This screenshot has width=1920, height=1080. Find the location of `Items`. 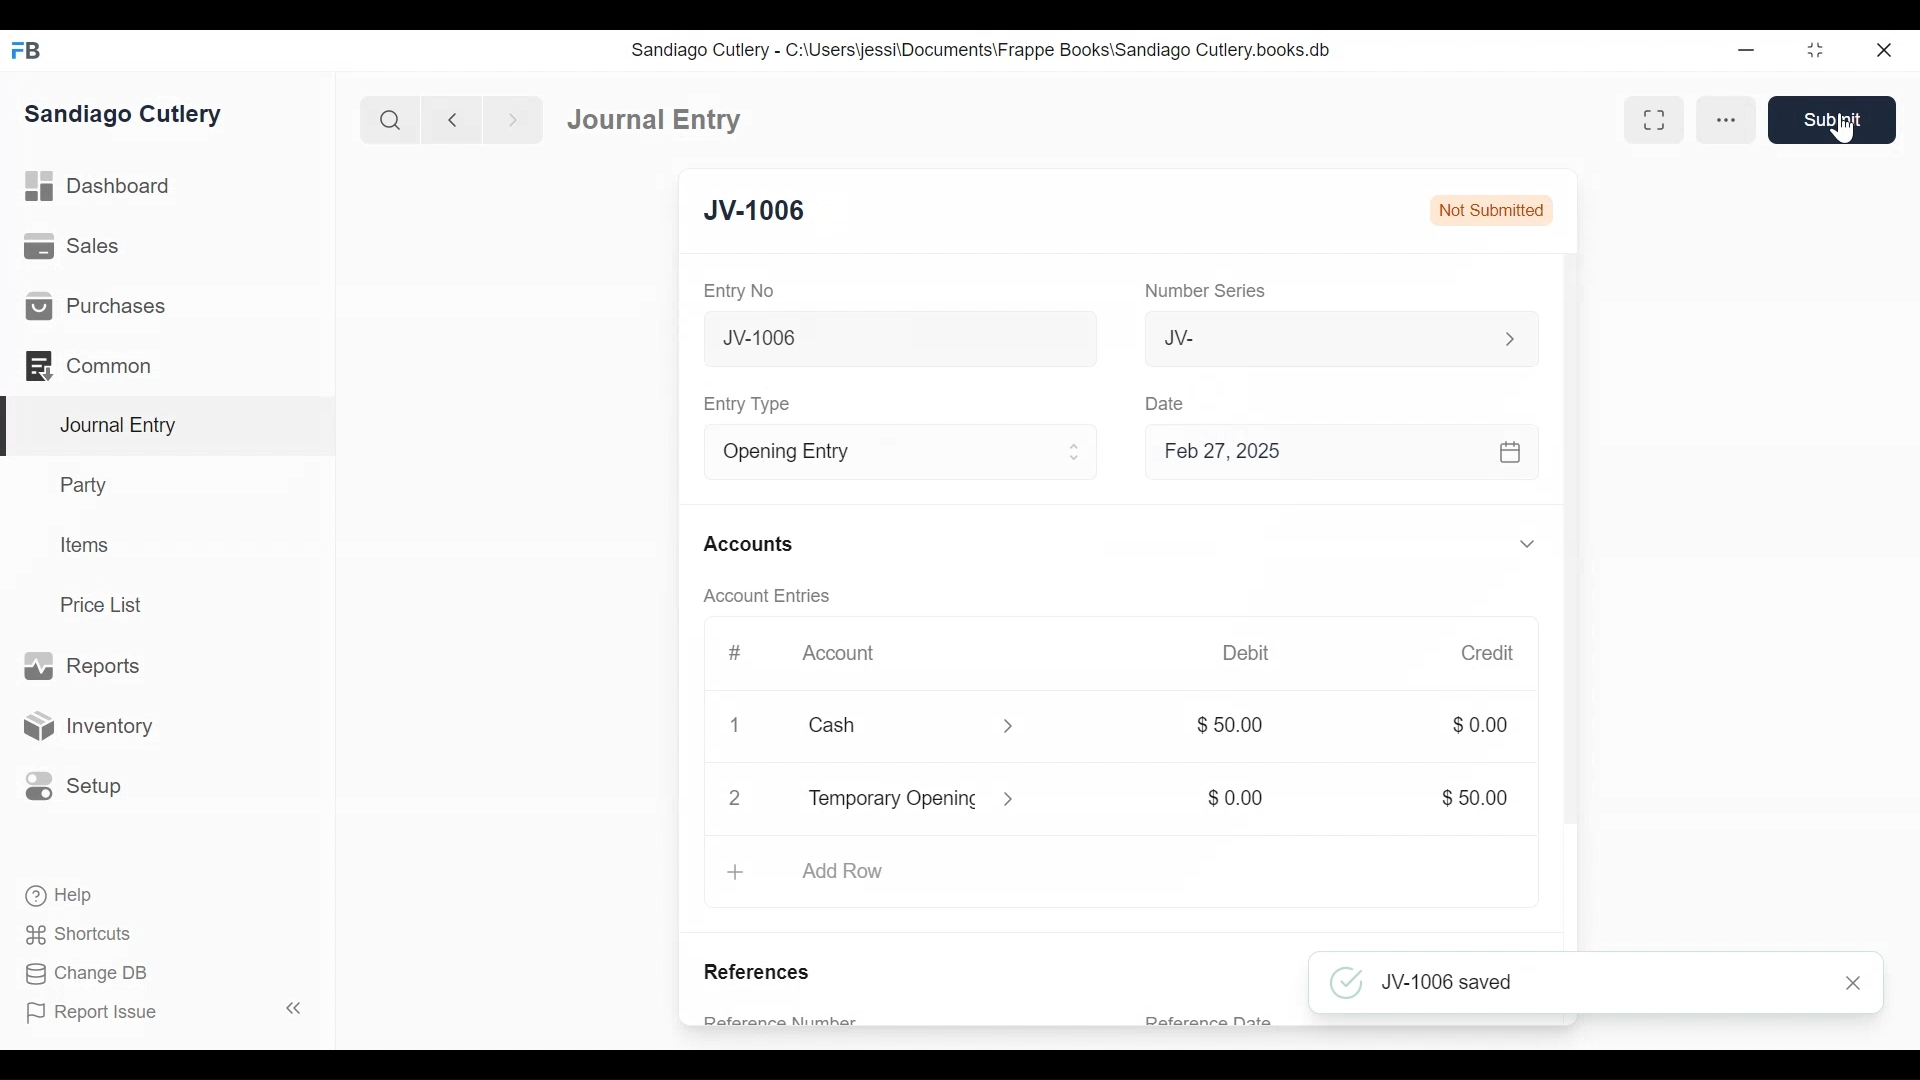

Items is located at coordinates (82, 544).